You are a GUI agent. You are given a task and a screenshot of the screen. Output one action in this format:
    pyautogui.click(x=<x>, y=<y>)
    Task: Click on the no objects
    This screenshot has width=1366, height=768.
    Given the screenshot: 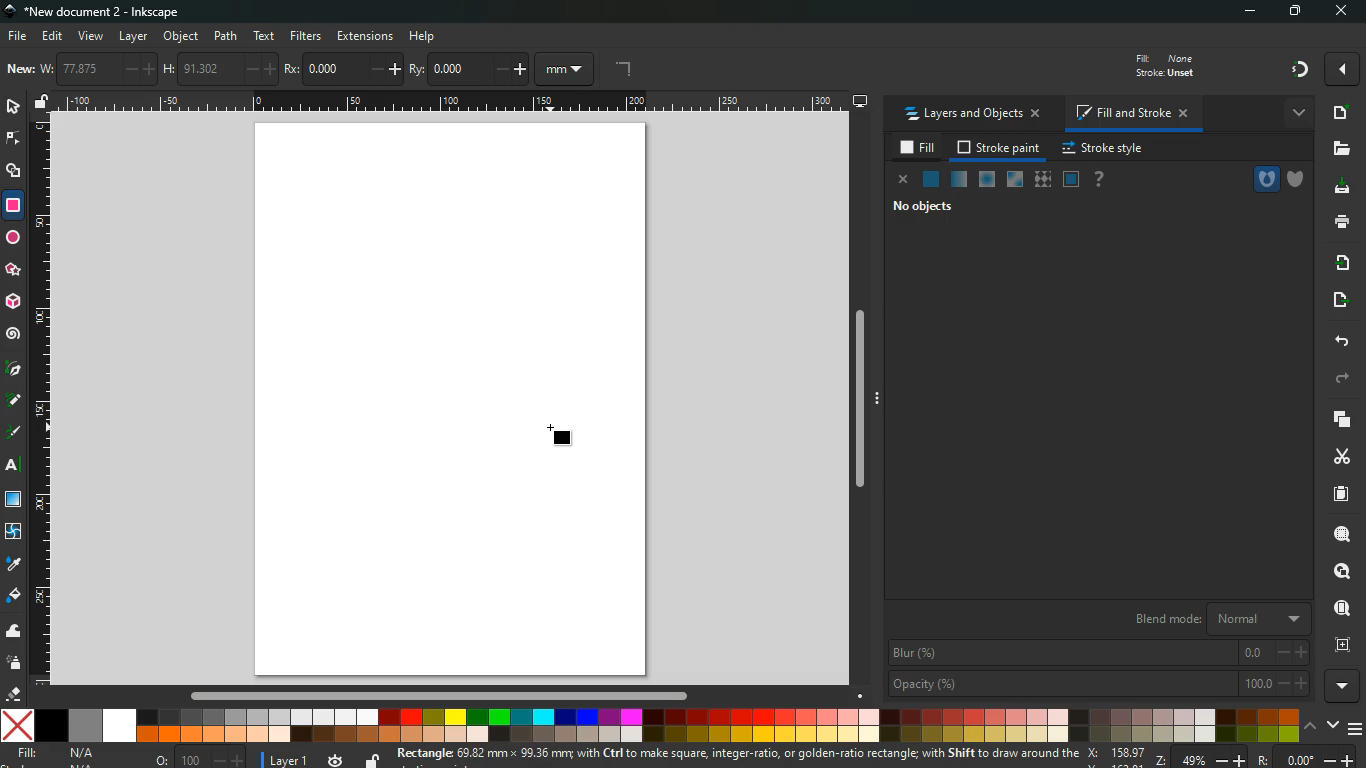 What is the action you would take?
    pyautogui.click(x=919, y=208)
    